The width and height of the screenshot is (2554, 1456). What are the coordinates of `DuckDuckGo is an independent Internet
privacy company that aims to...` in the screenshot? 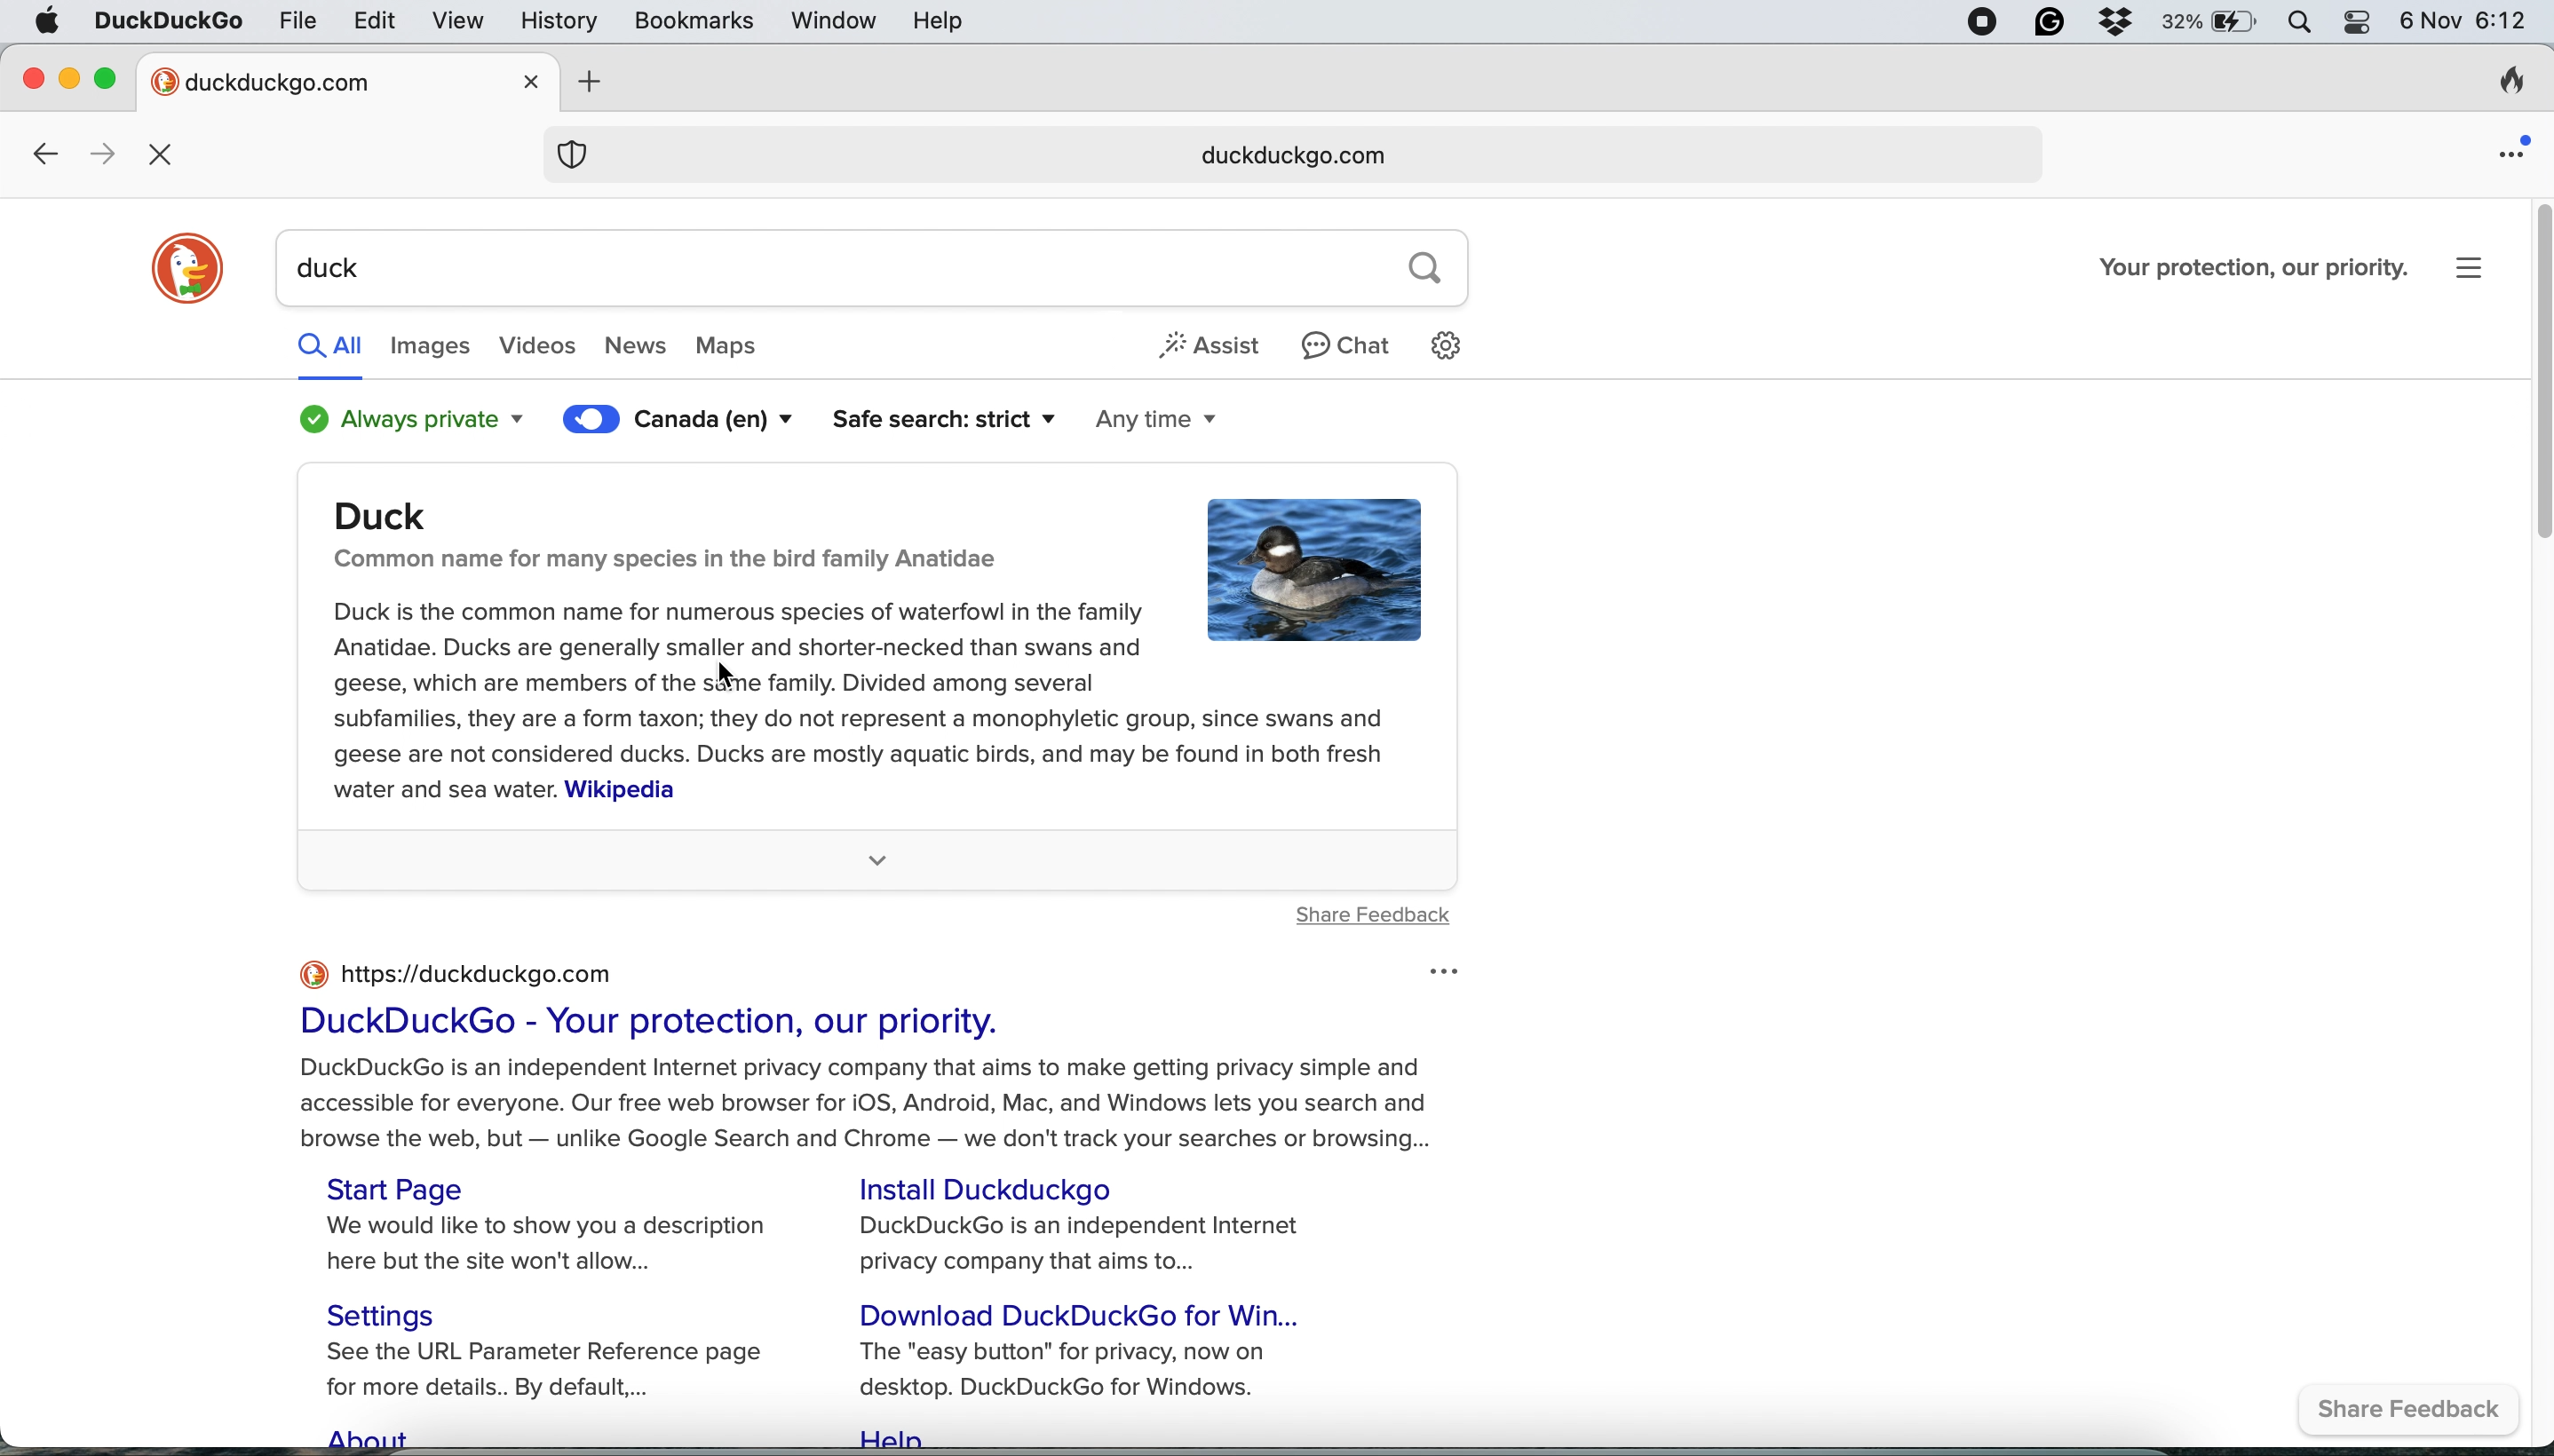 It's located at (1086, 1246).